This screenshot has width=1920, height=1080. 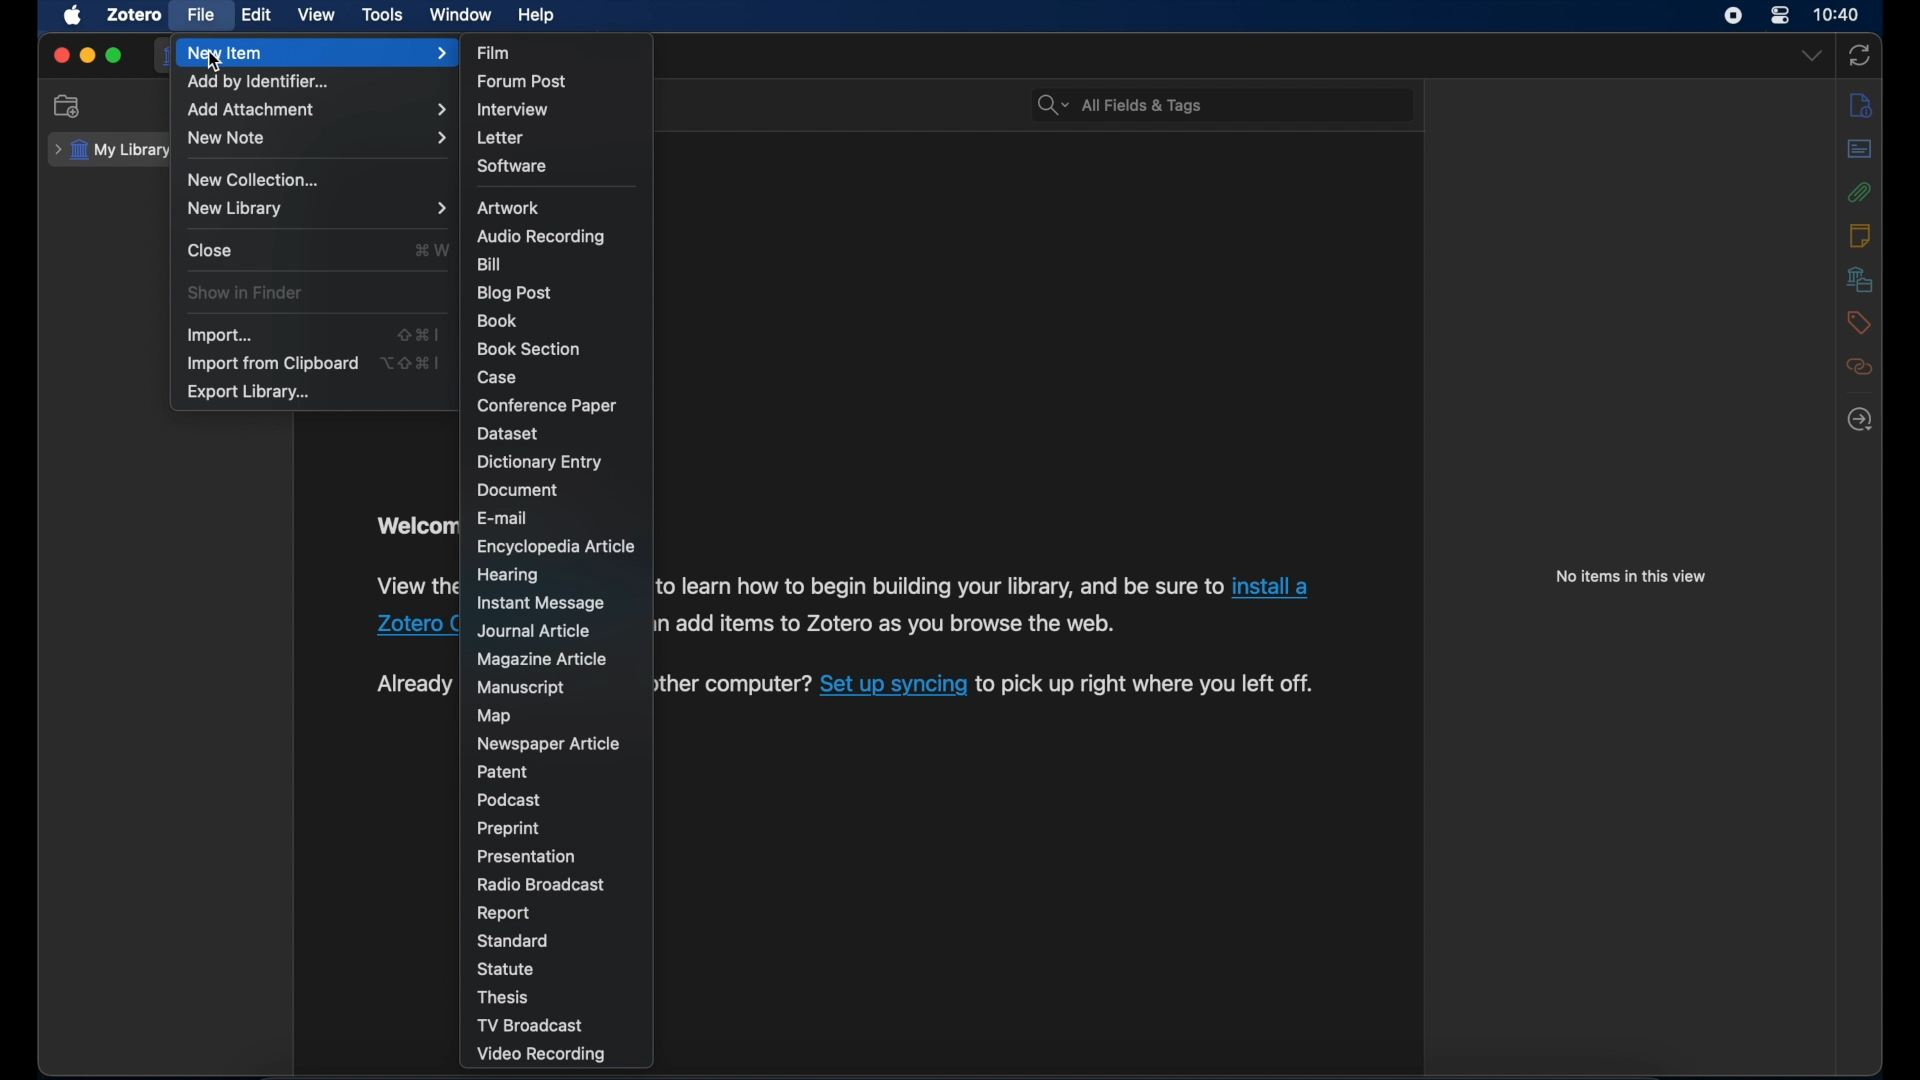 What do you see at coordinates (421, 335) in the screenshot?
I see `shortcut` at bounding box center [421, 335].